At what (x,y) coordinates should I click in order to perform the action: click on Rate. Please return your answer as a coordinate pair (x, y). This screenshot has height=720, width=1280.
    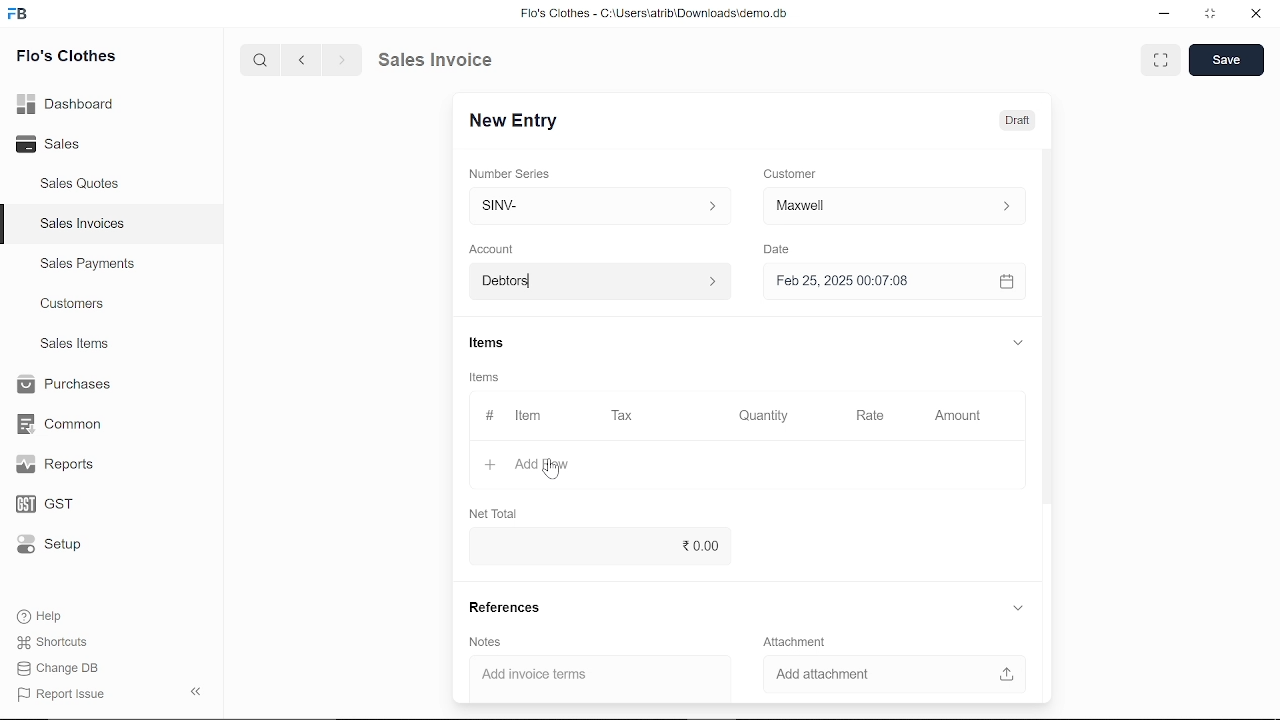
    Looking at the image, I should click on (850, 416).